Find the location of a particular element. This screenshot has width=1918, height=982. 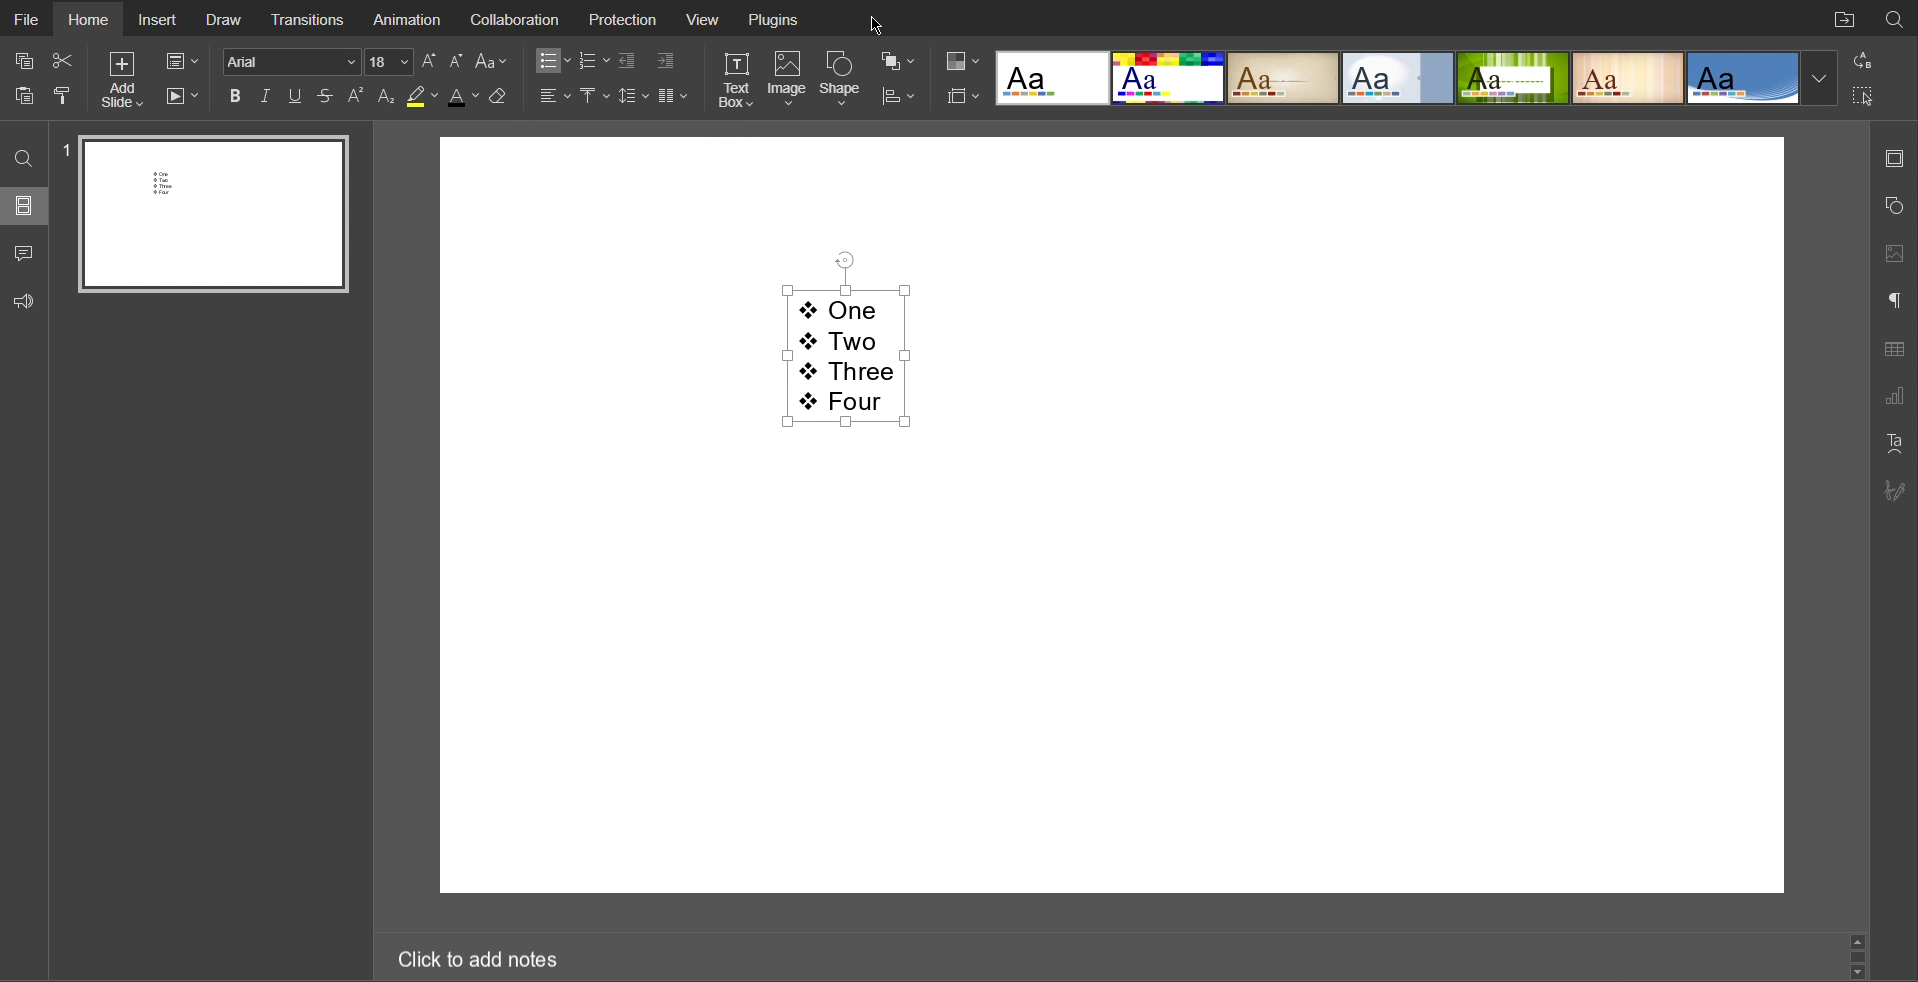

Highlight is located at coordinates (423, 96).